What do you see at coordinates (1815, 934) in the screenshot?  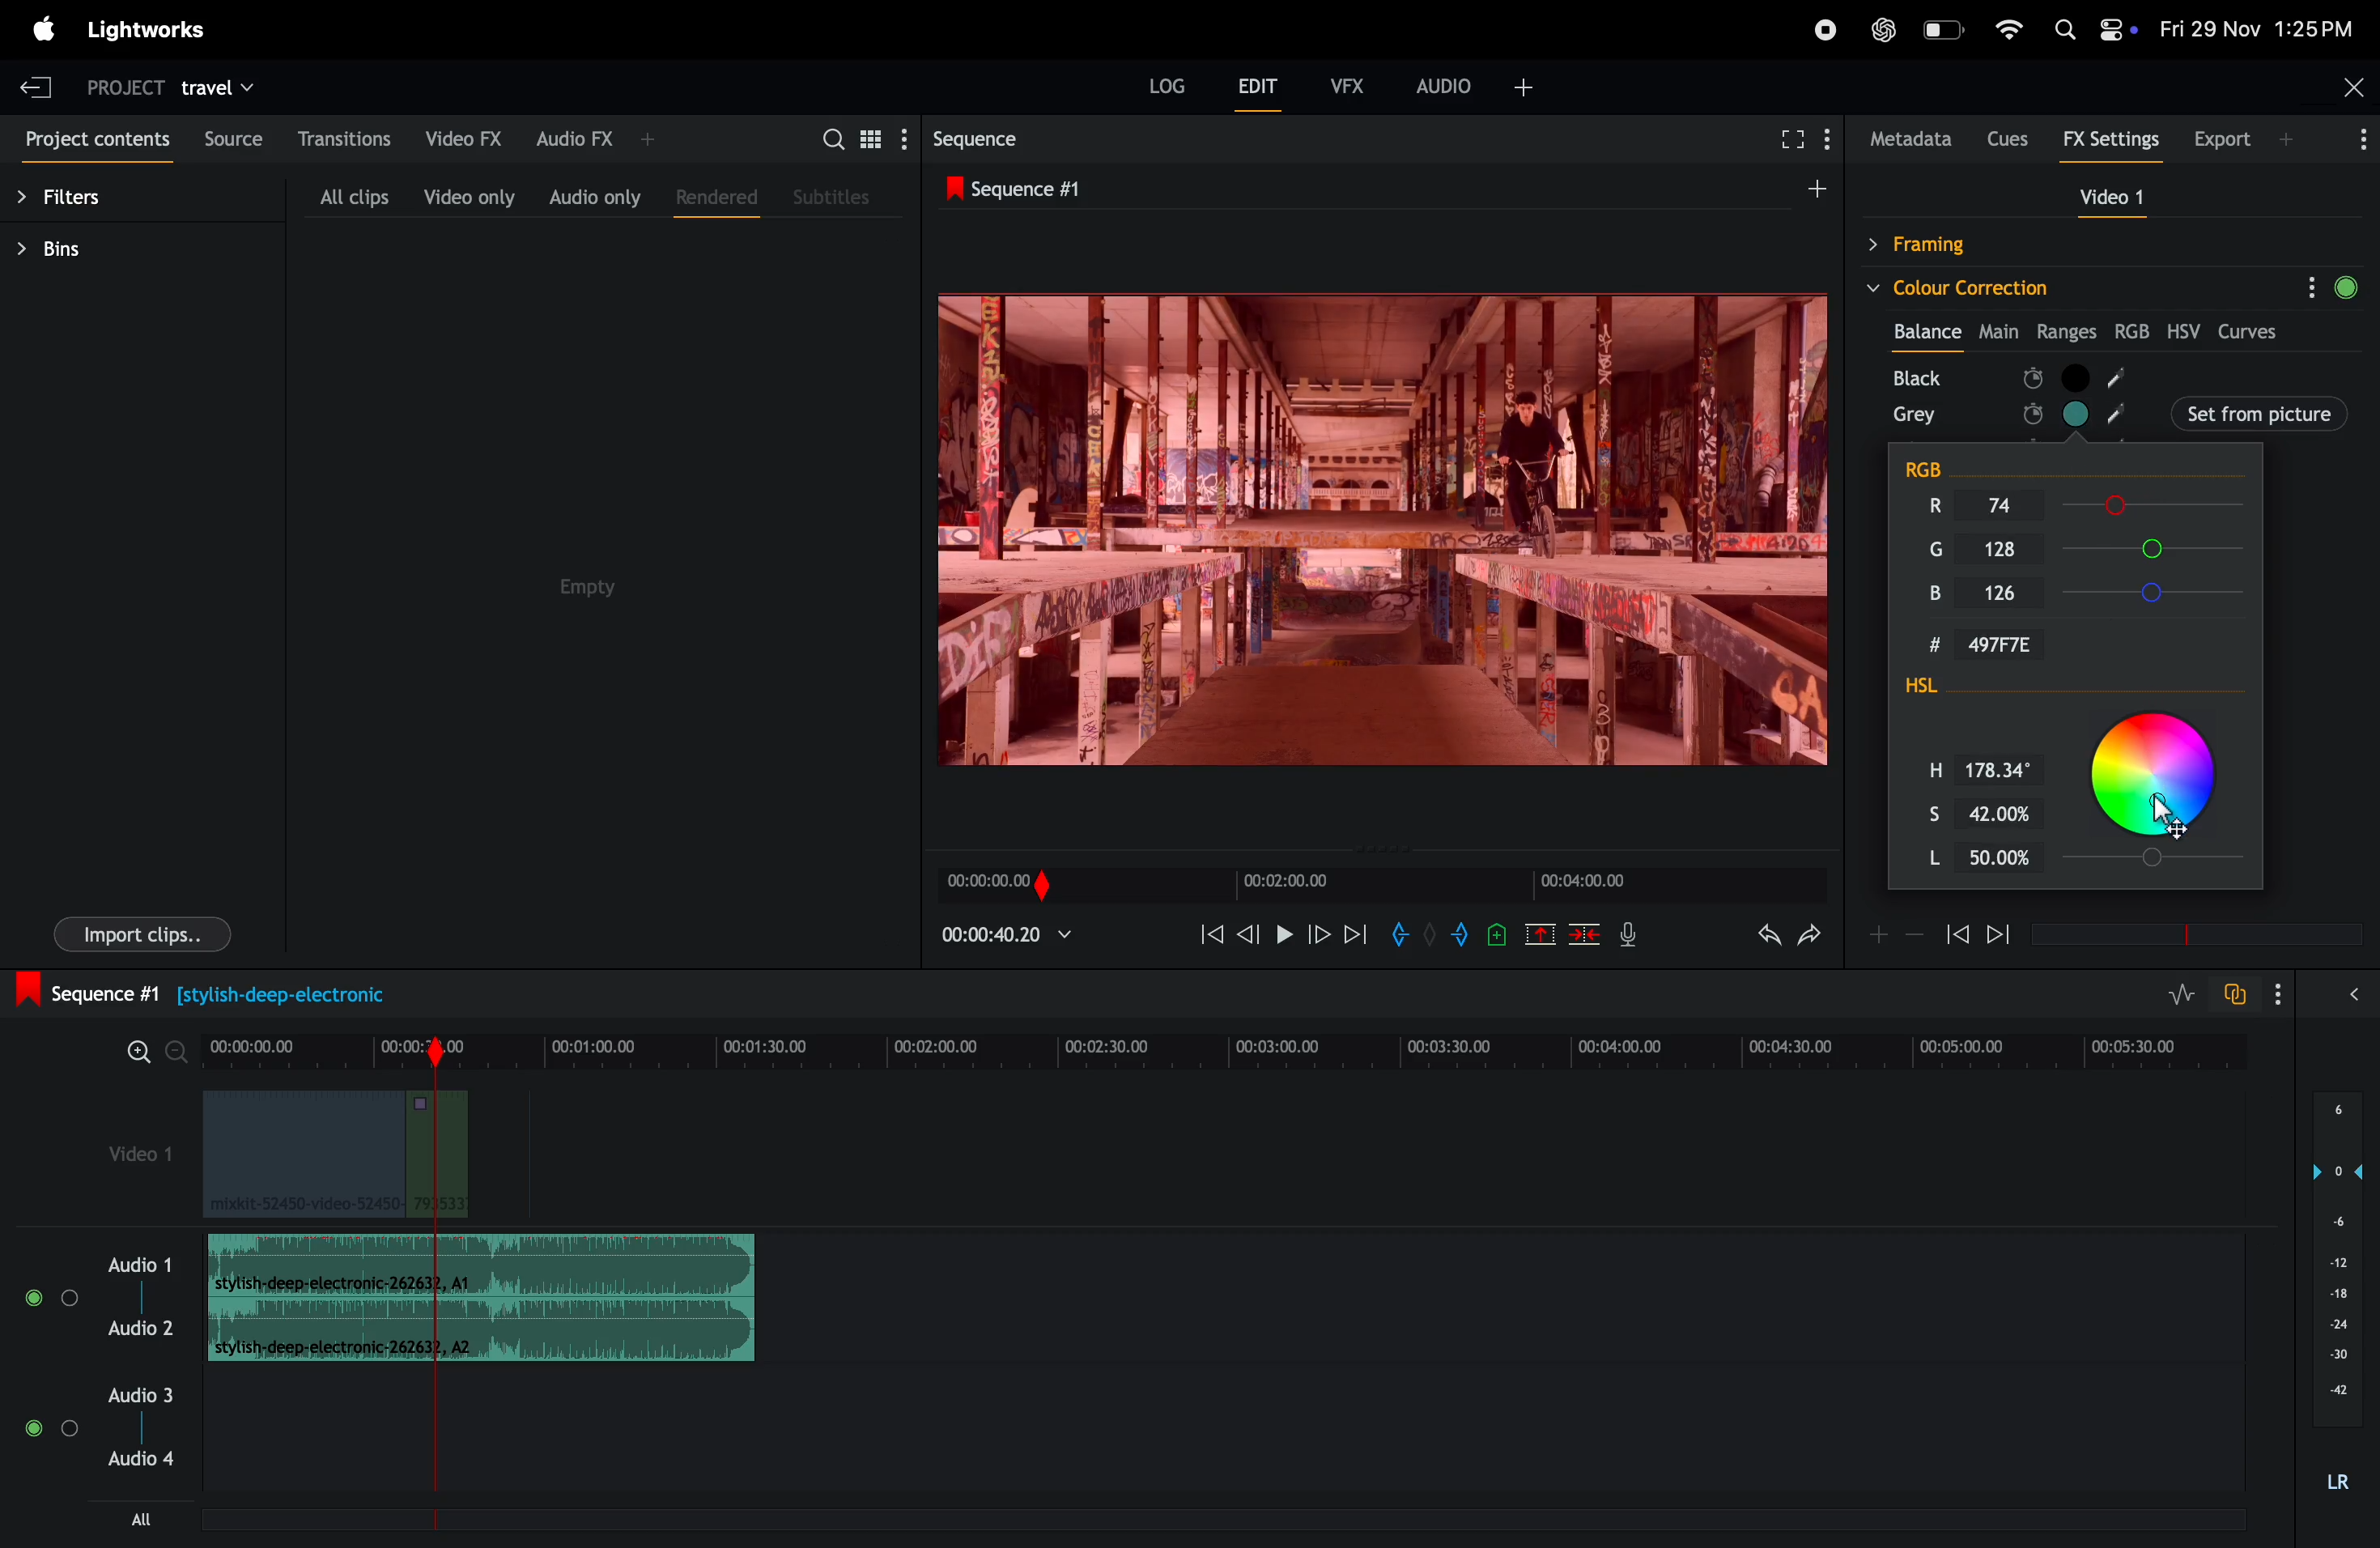 I see `redo` at bounding box center [1815, 934].